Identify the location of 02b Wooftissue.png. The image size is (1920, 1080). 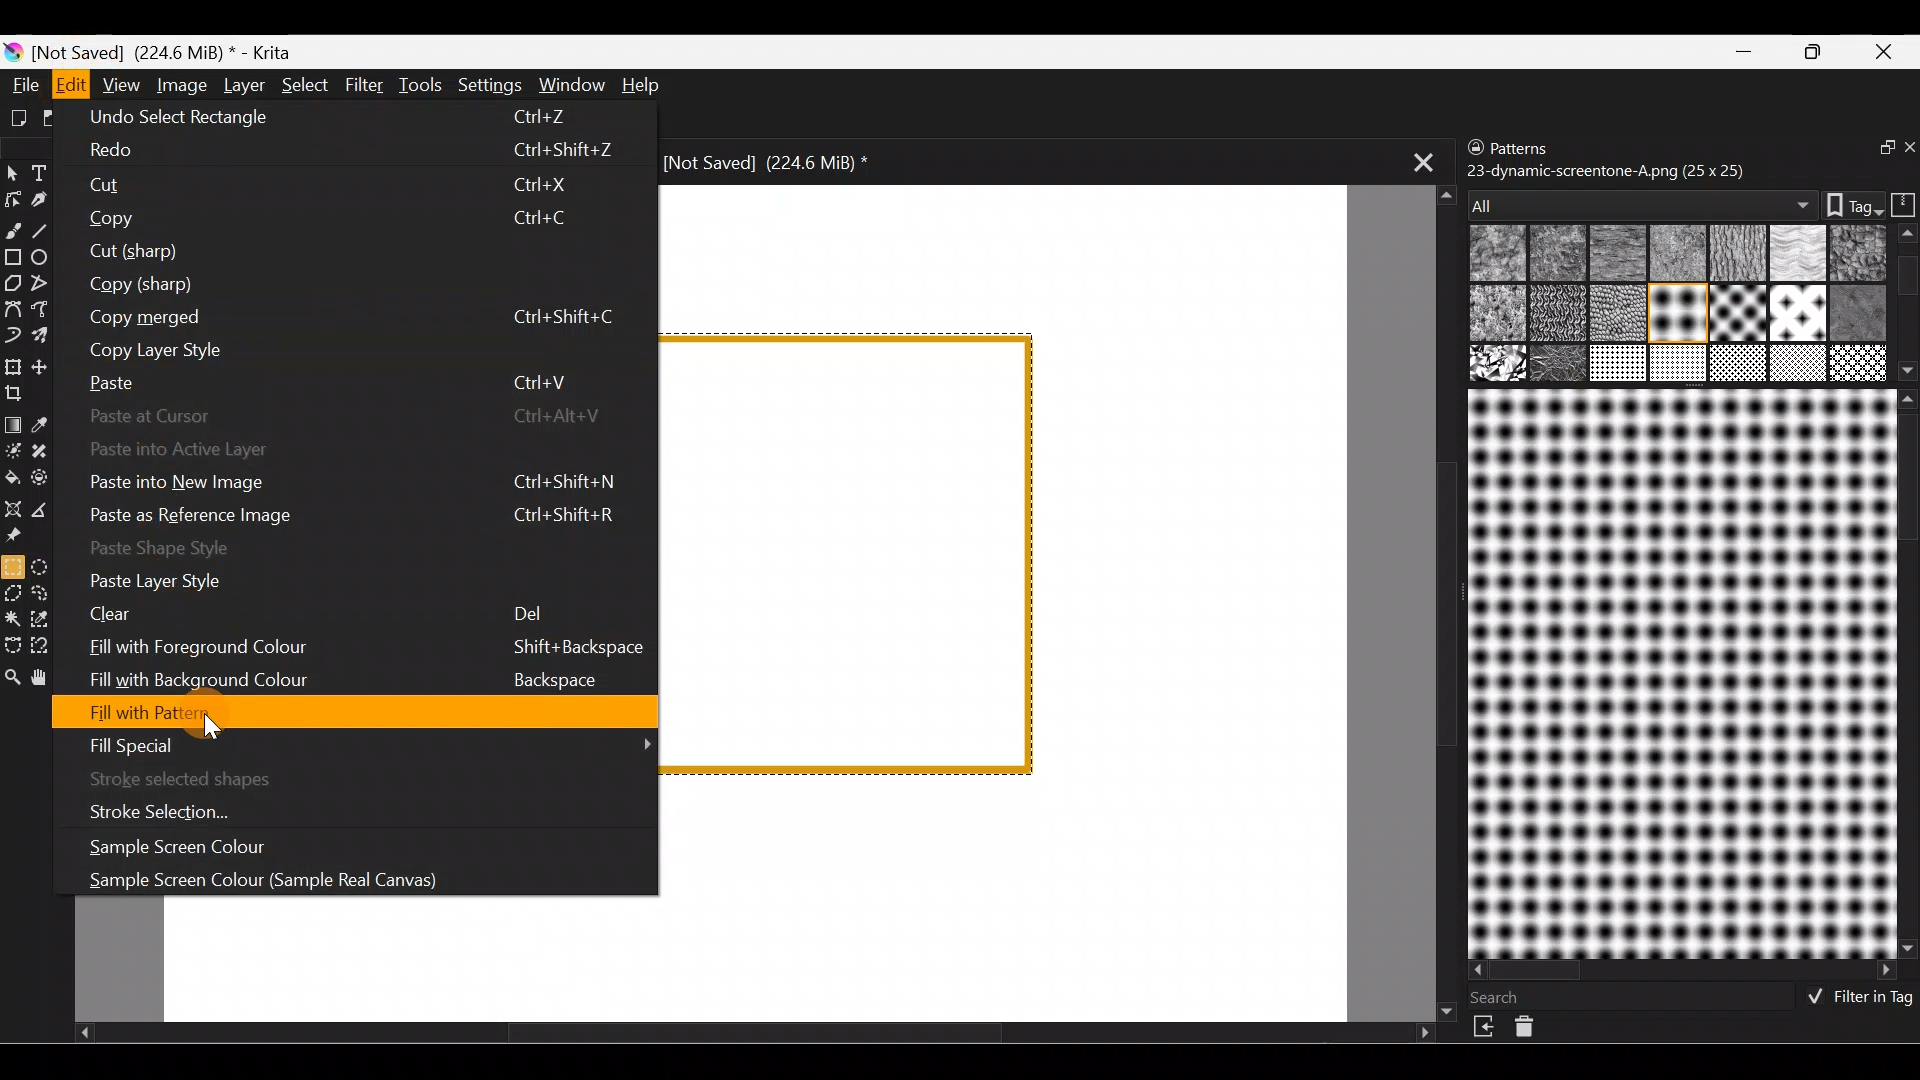
(1613, 254).